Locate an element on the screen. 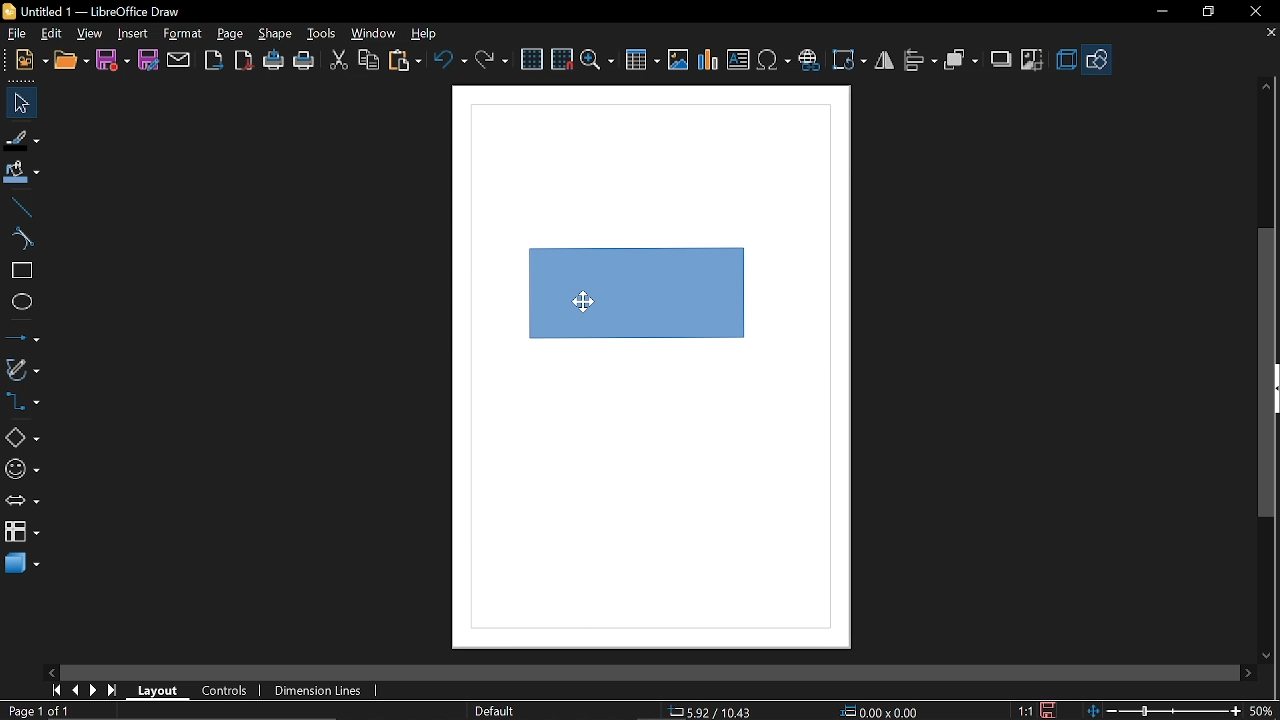 The height and width of the screenshot is (720, 1280). close is located at coordinates (1254, 11).